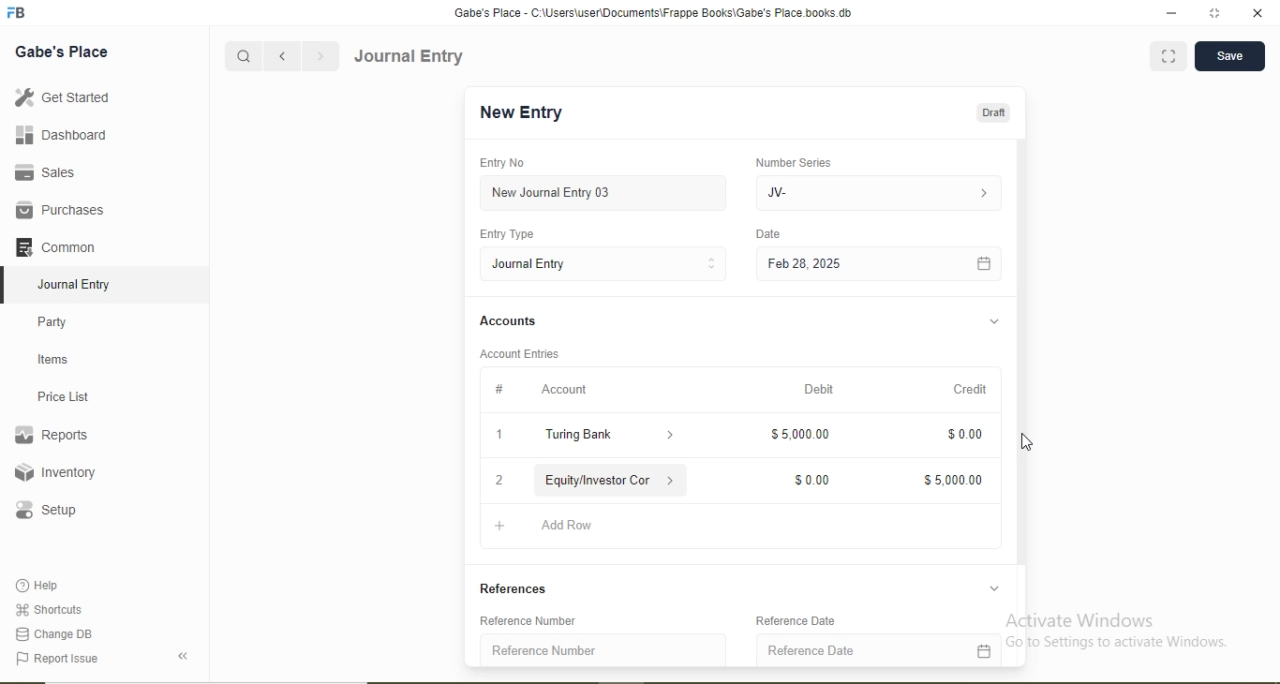  What do you see at coordinates (62, 52) in the screenshot?
I see `Gabe's Place` at bounding box center [62, 52].